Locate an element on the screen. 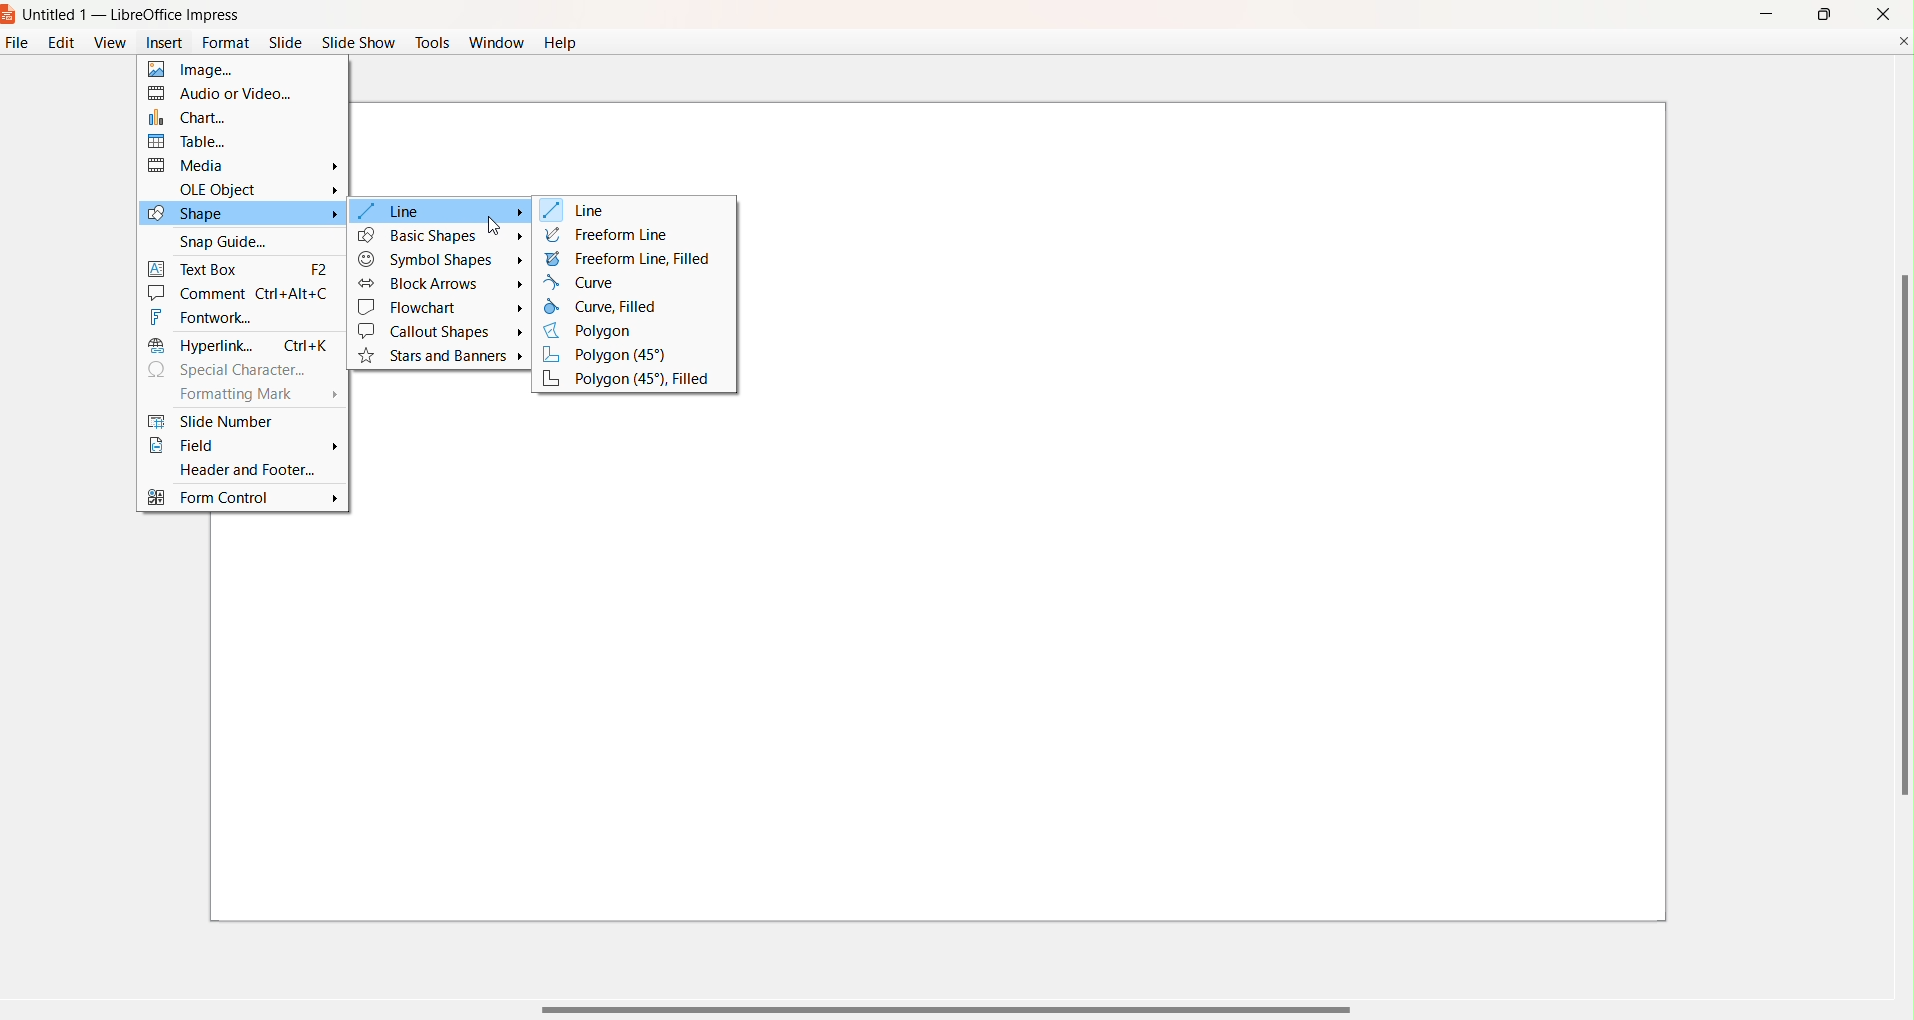 The height and width of the screenshot is (1020, 1914). Logo is located at coordinates (10, 16).